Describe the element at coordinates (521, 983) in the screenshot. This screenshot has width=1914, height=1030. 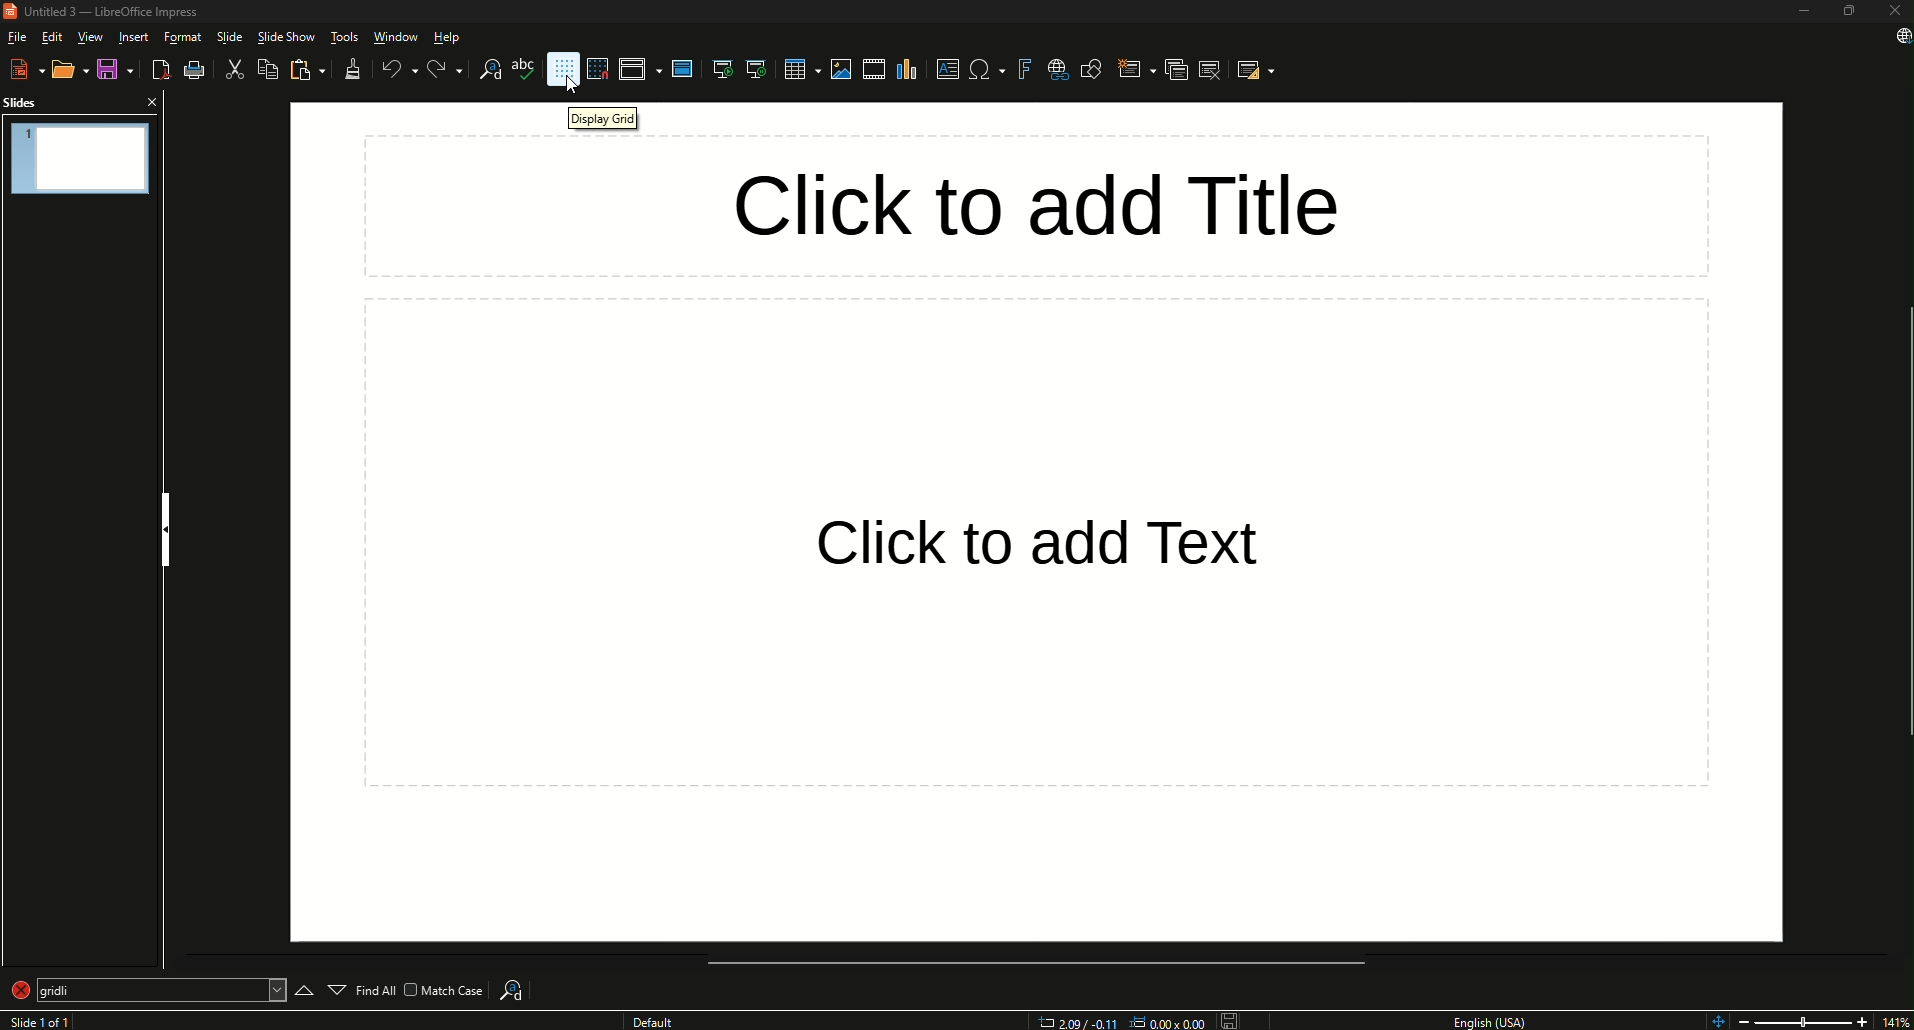
I see `Find and replace` at that location.